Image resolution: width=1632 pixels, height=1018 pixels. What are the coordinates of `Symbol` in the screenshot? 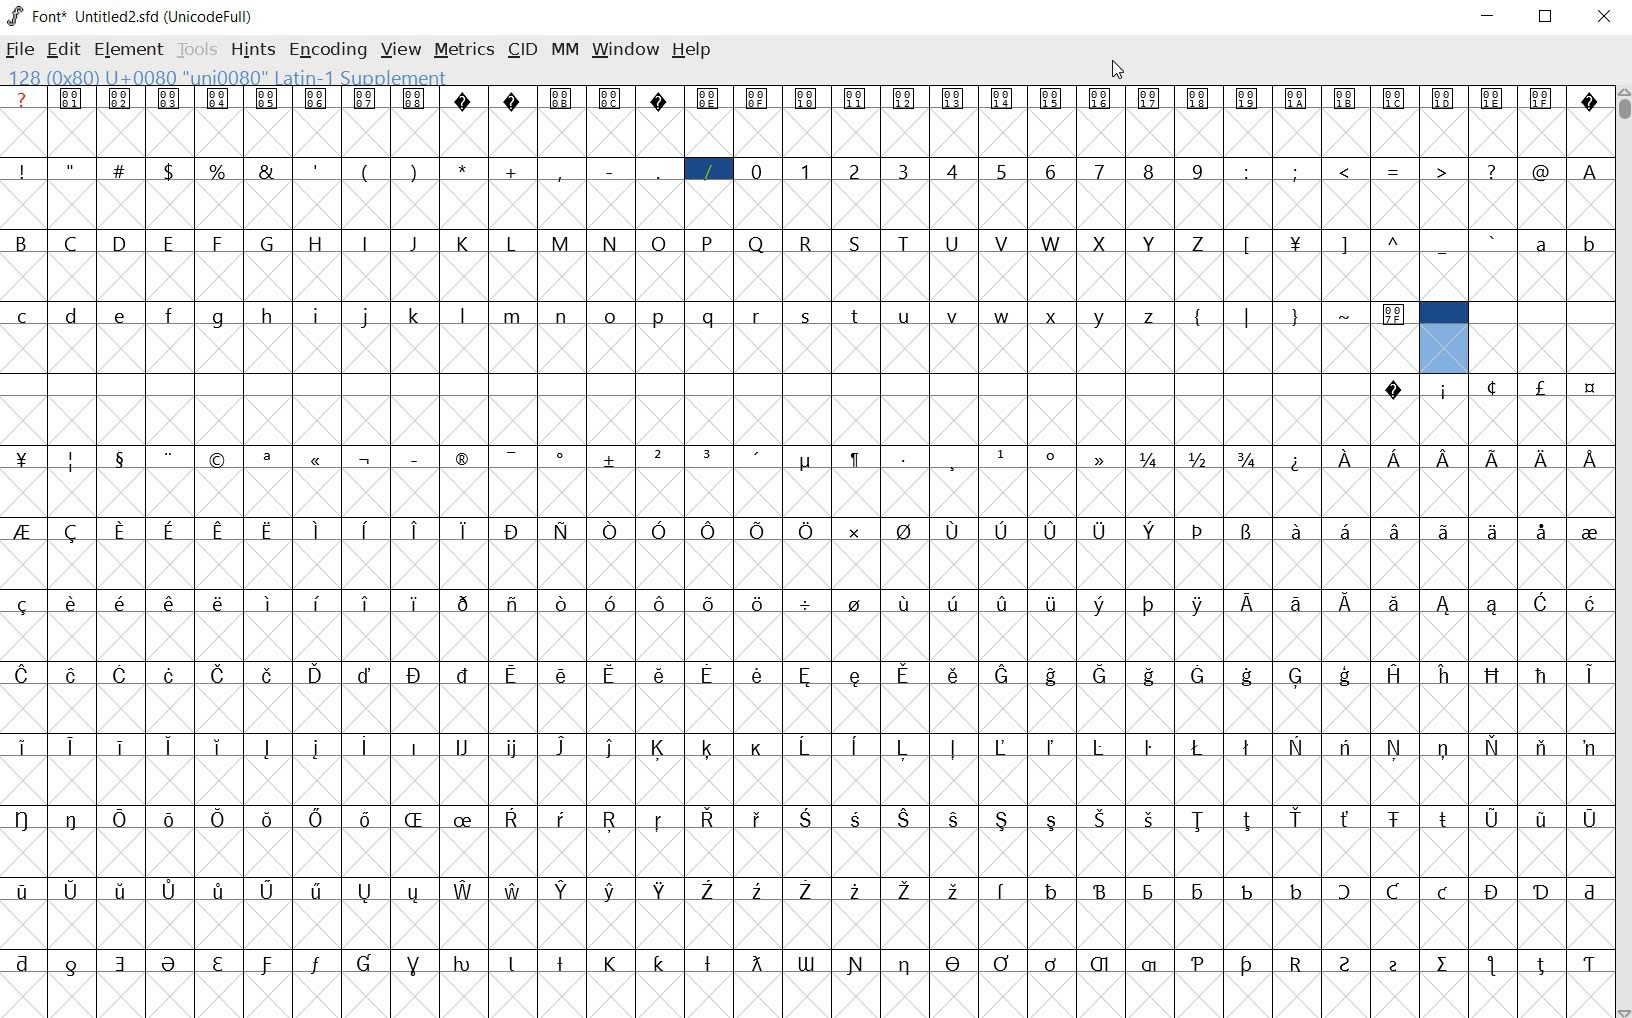 It's located at (124, 745).